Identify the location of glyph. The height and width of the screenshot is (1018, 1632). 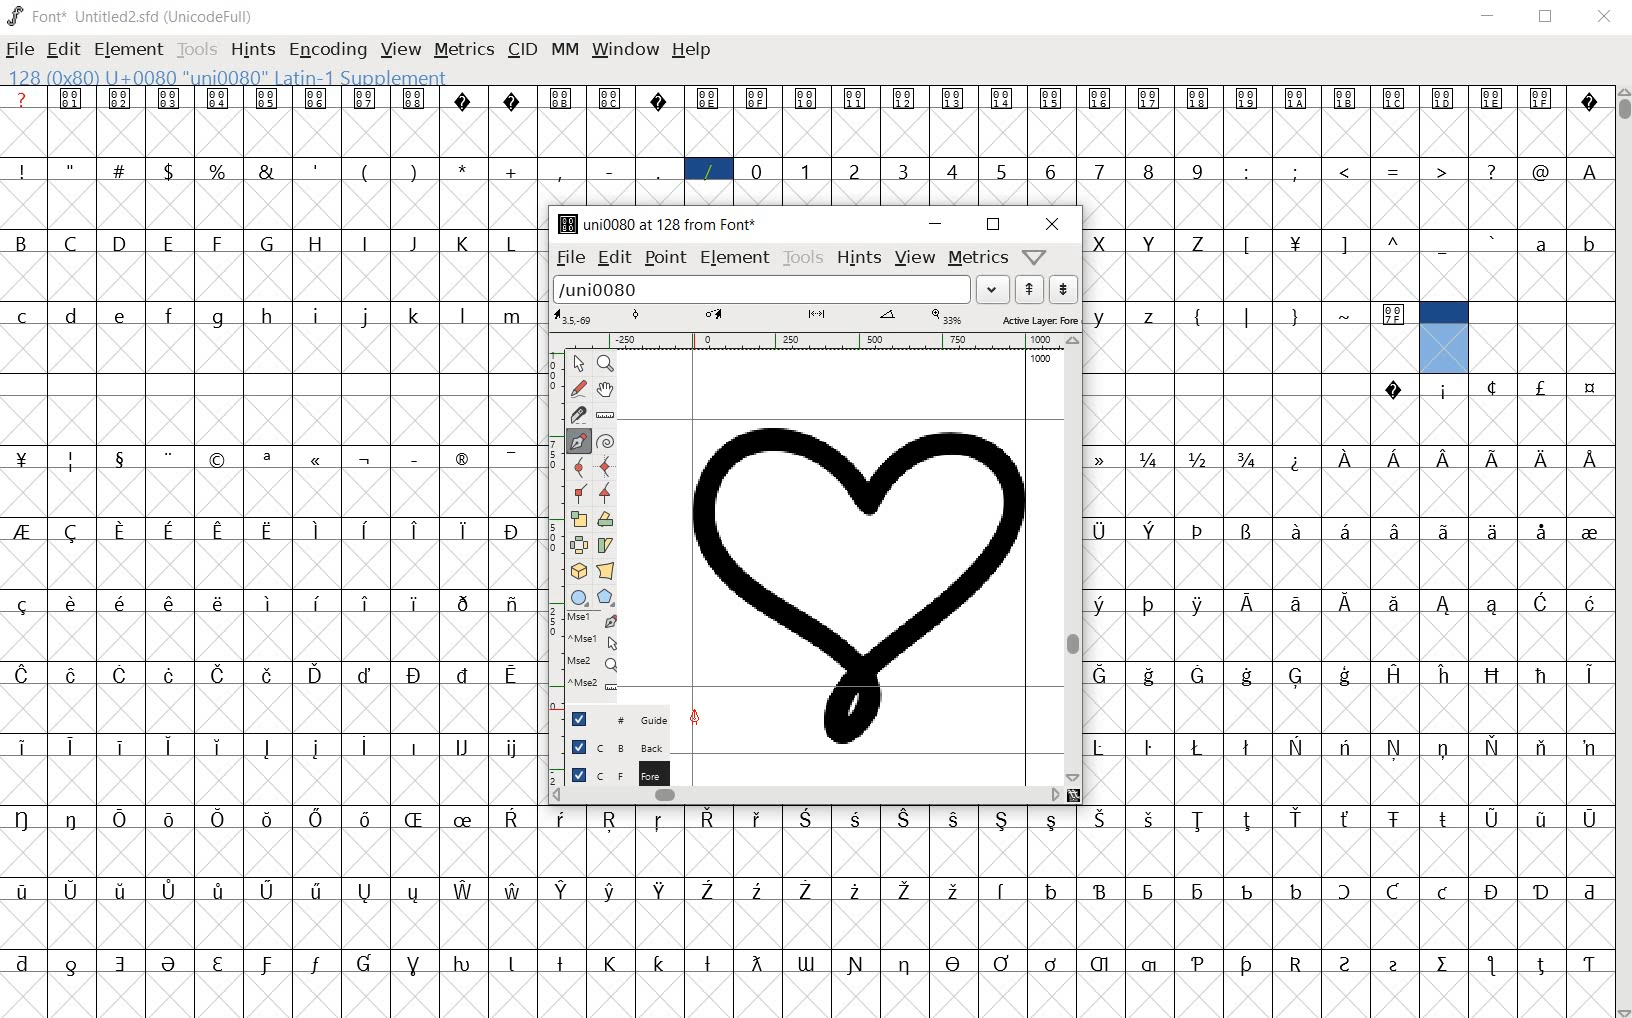
(661, 890).